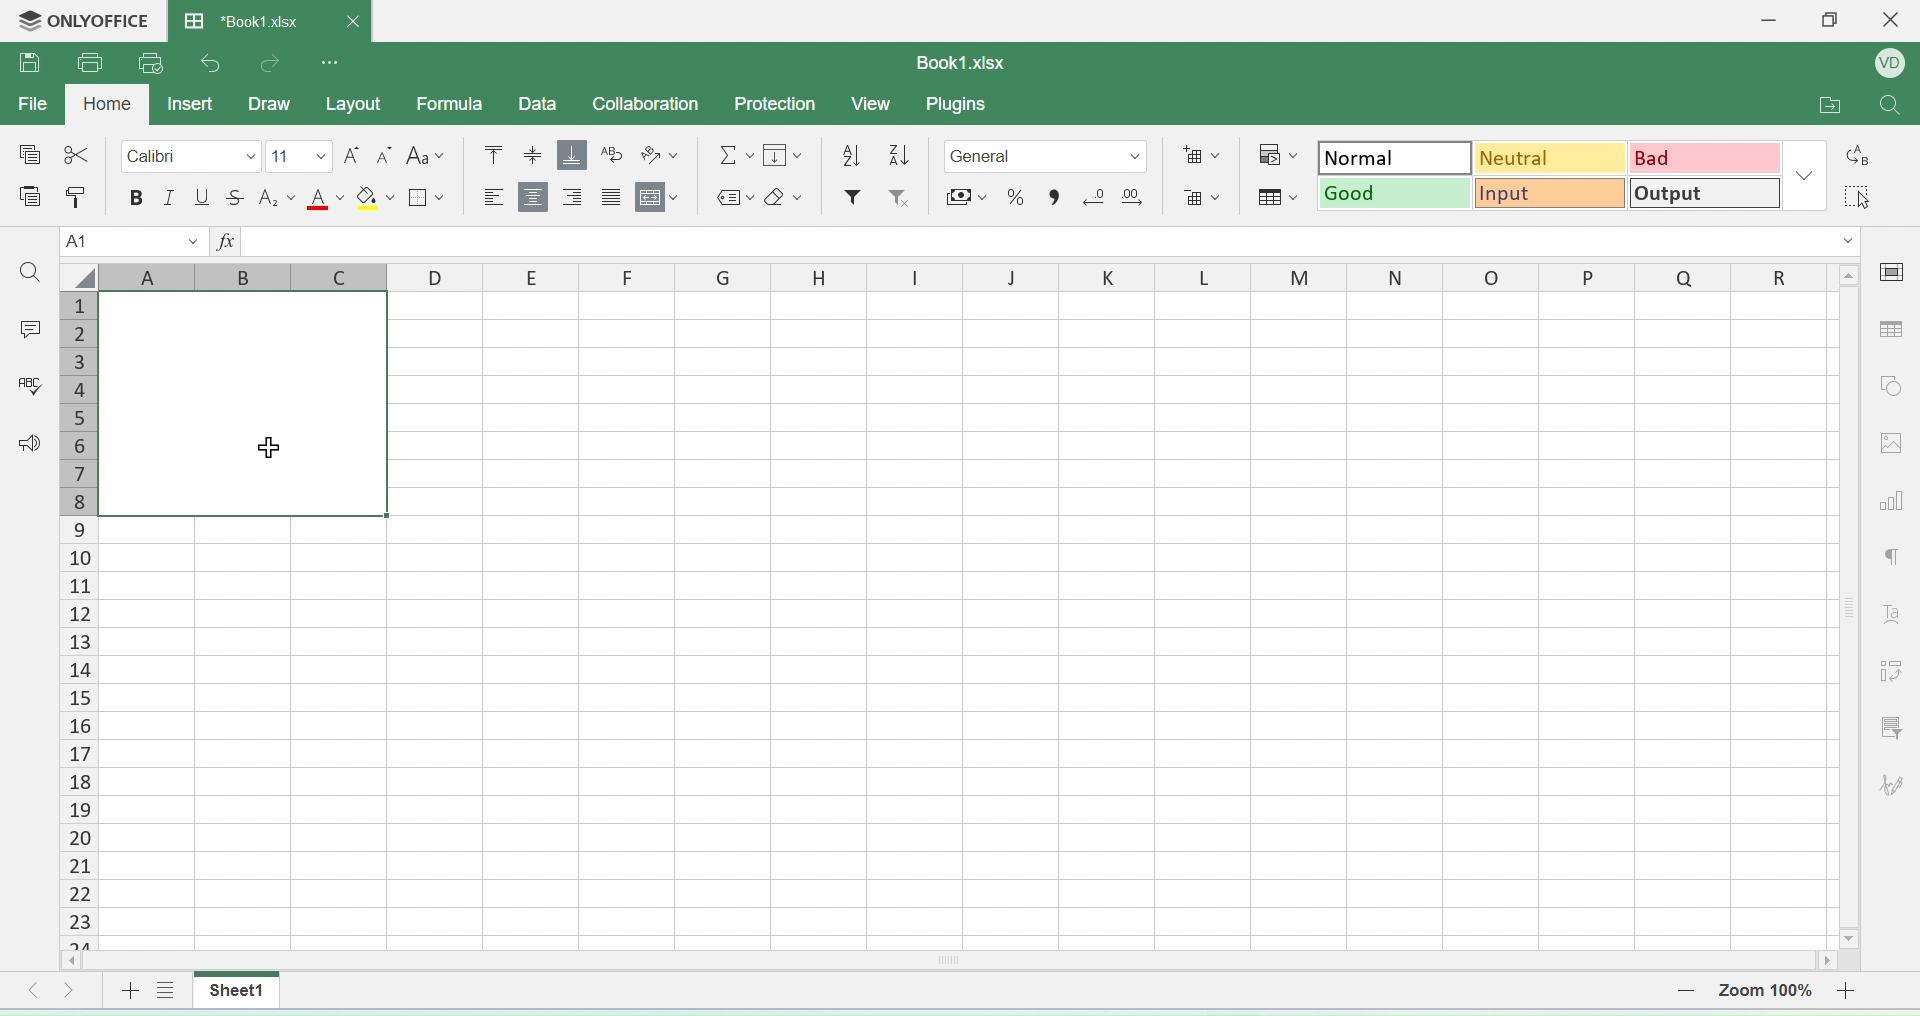 The height and width of the screenshot is (1016, 1920). I want to click on format as table template, so click(1274, 194).